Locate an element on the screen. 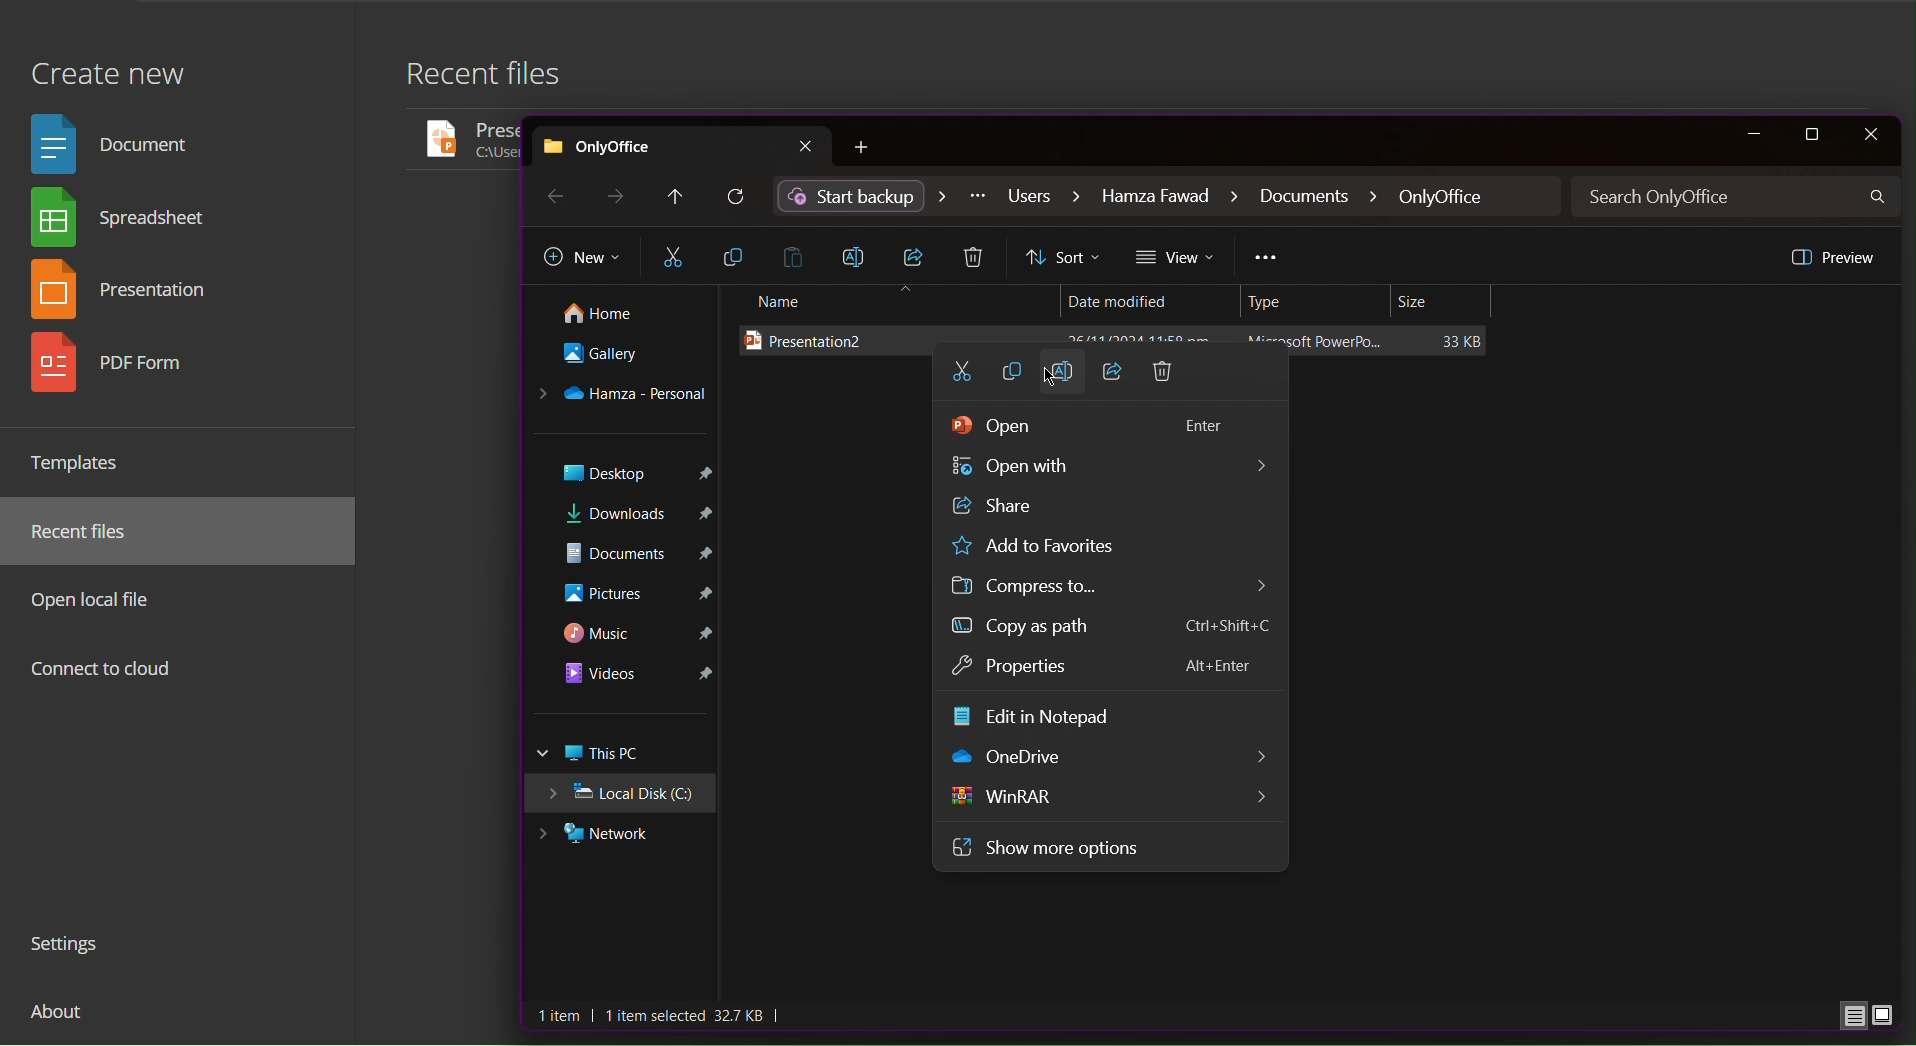 This screenshot has height=1046, width=1916. Recent Files is located at coordinates (91, 532).